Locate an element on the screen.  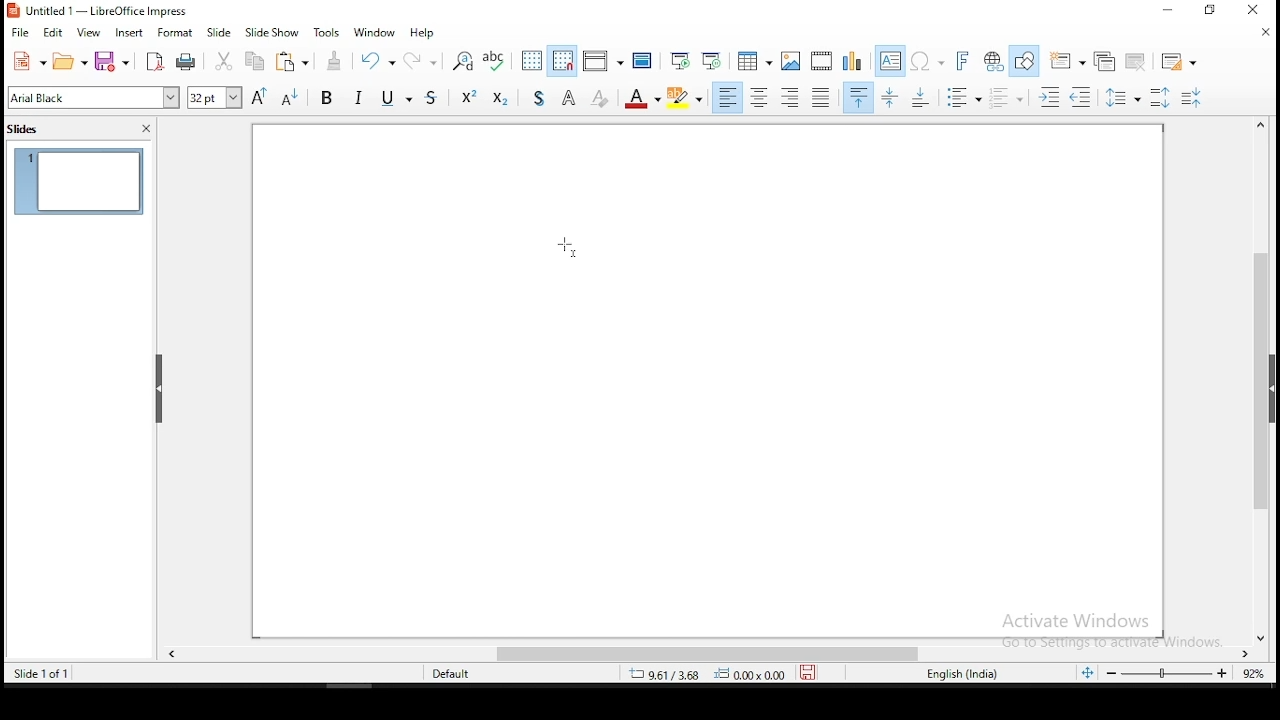
Space between Paragraph is located at coordinates (891, 97).